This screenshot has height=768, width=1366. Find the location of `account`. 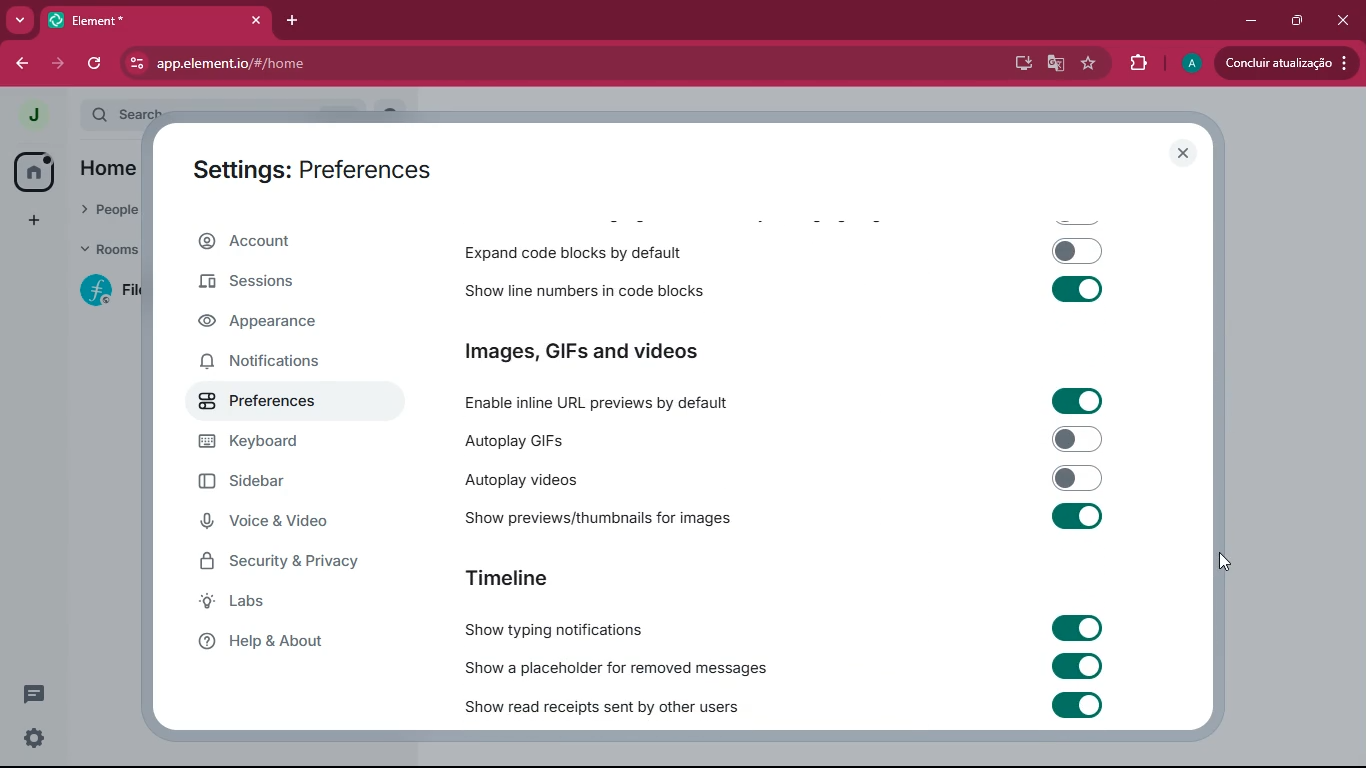

account is located at coordinates (292, 240).